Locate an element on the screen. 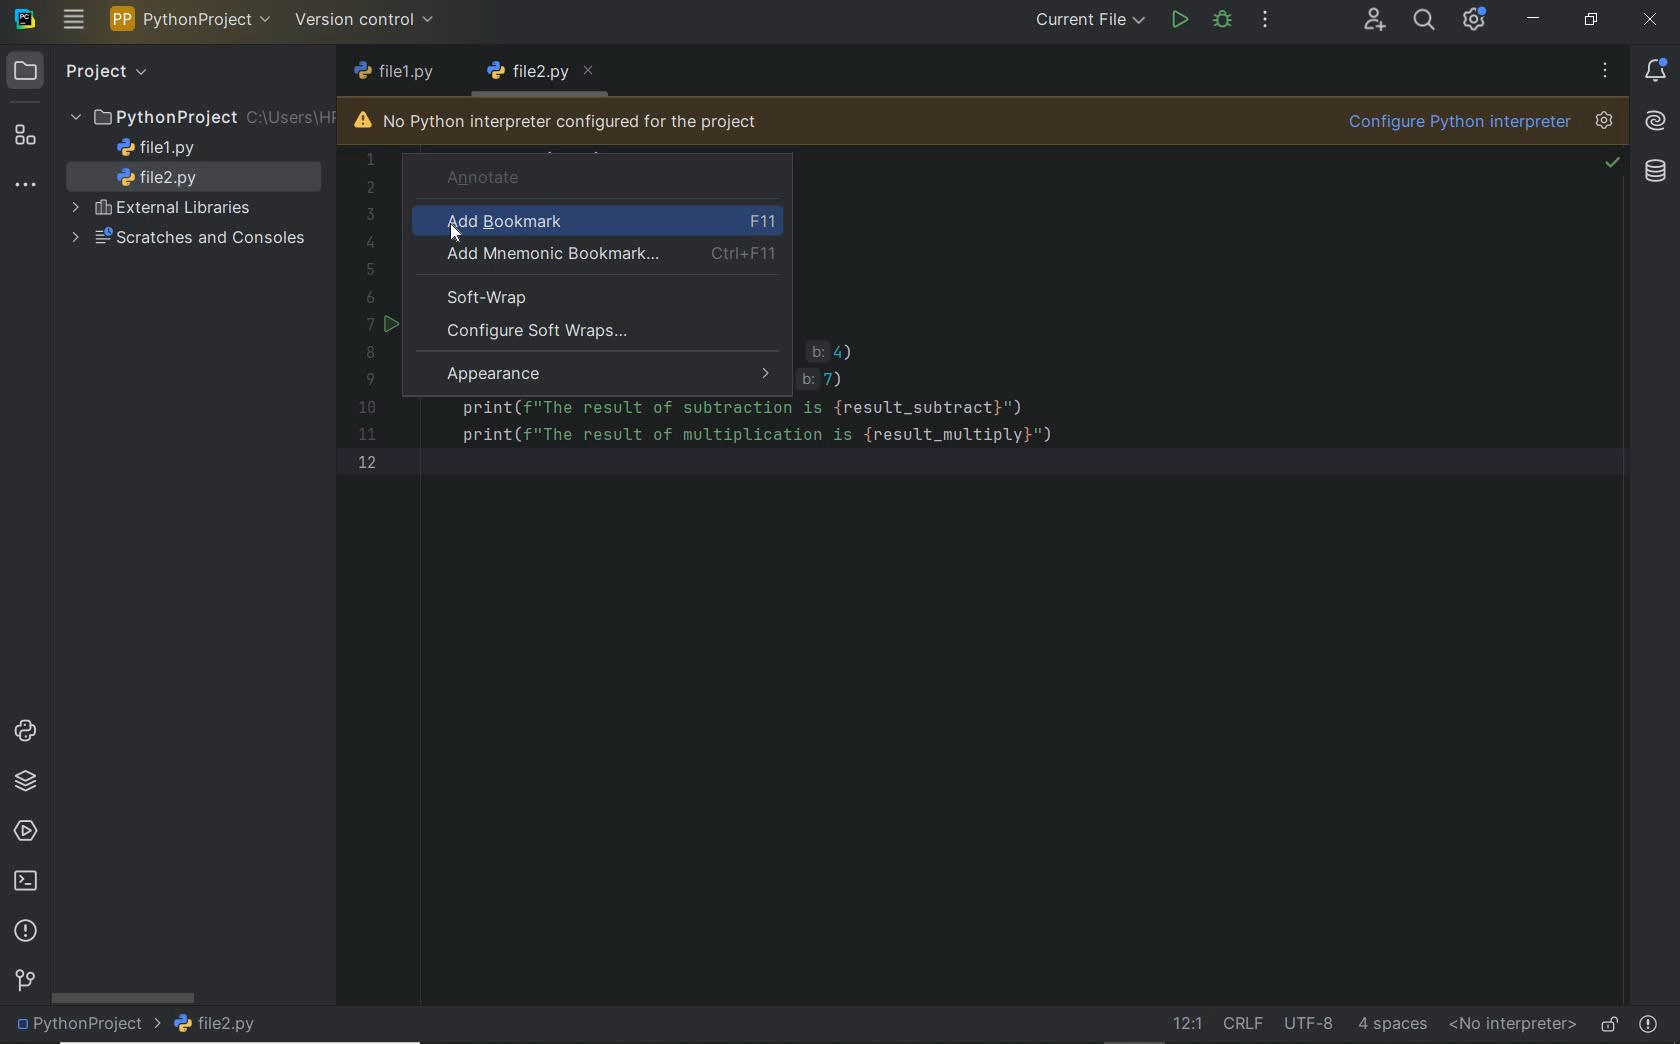  scratches and consoles is located at coordinates (192, 239).